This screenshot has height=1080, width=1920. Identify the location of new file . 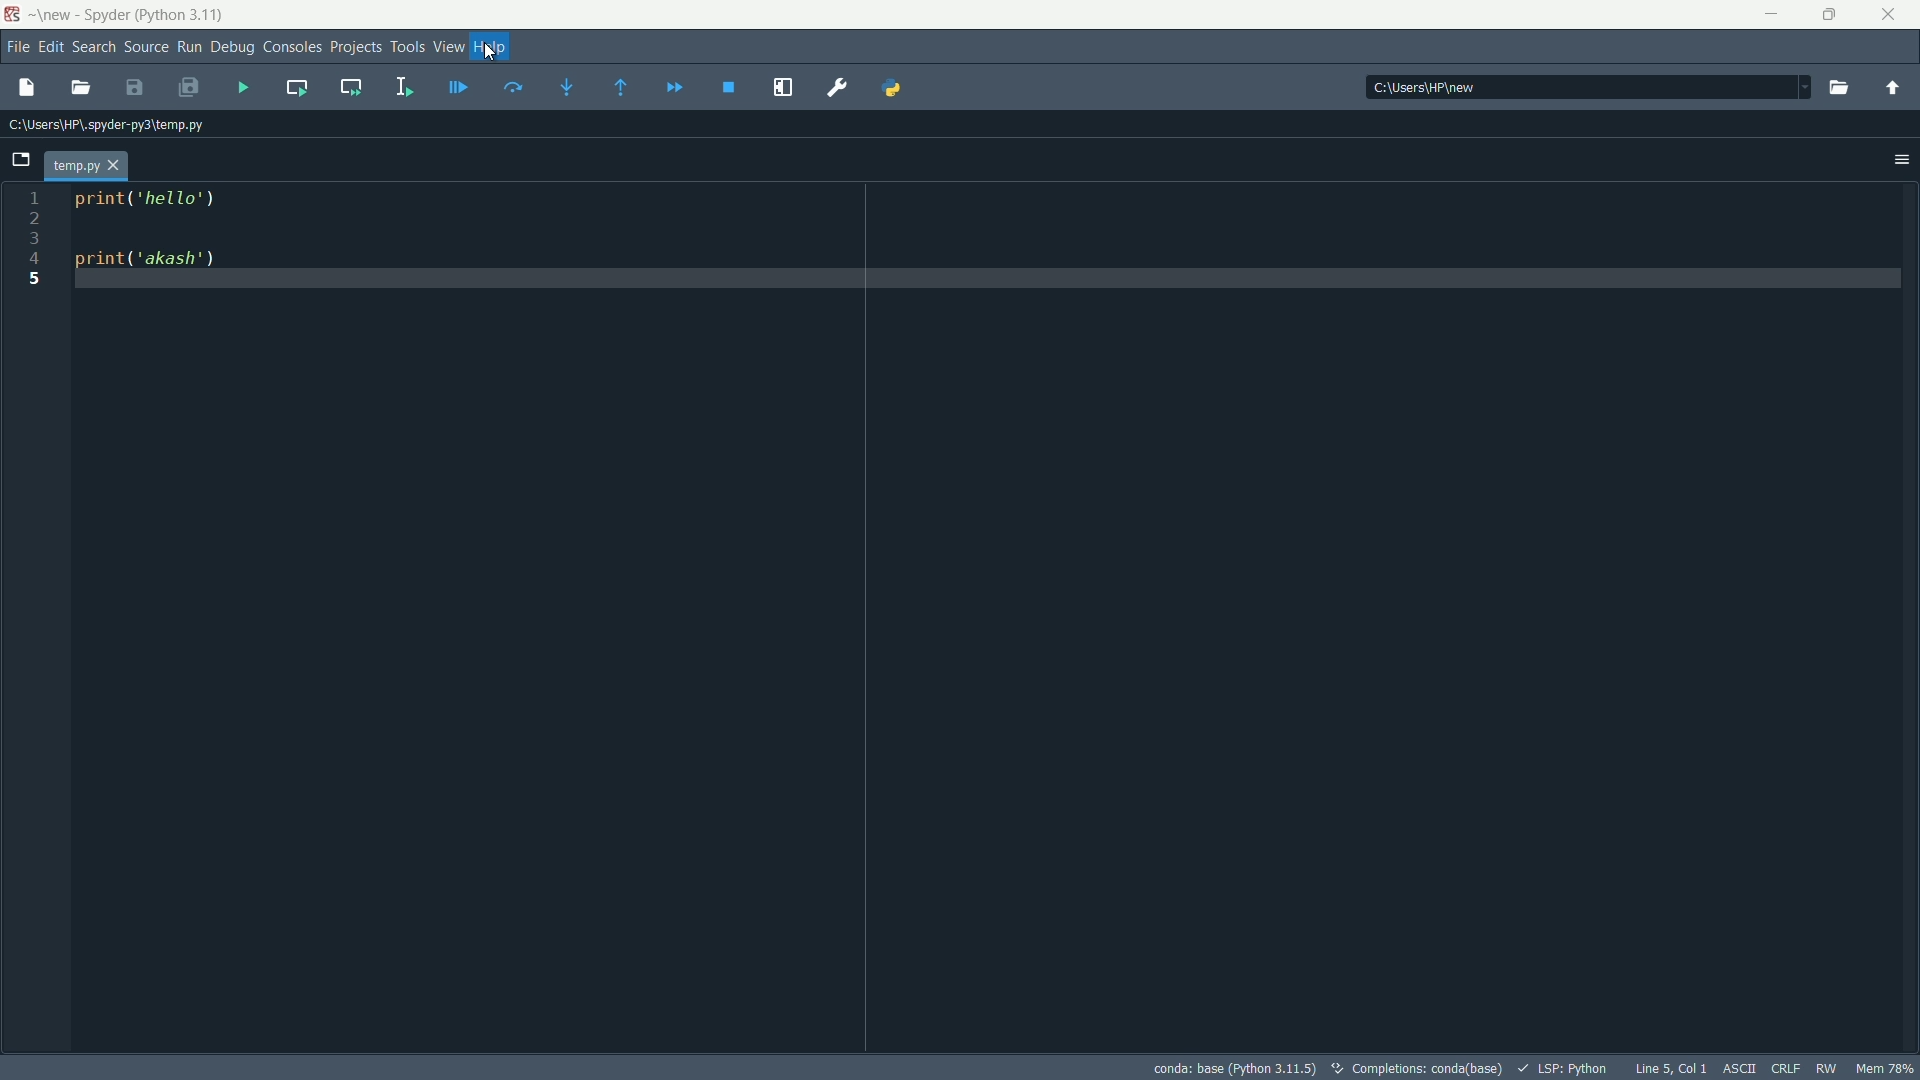
(27, 86).